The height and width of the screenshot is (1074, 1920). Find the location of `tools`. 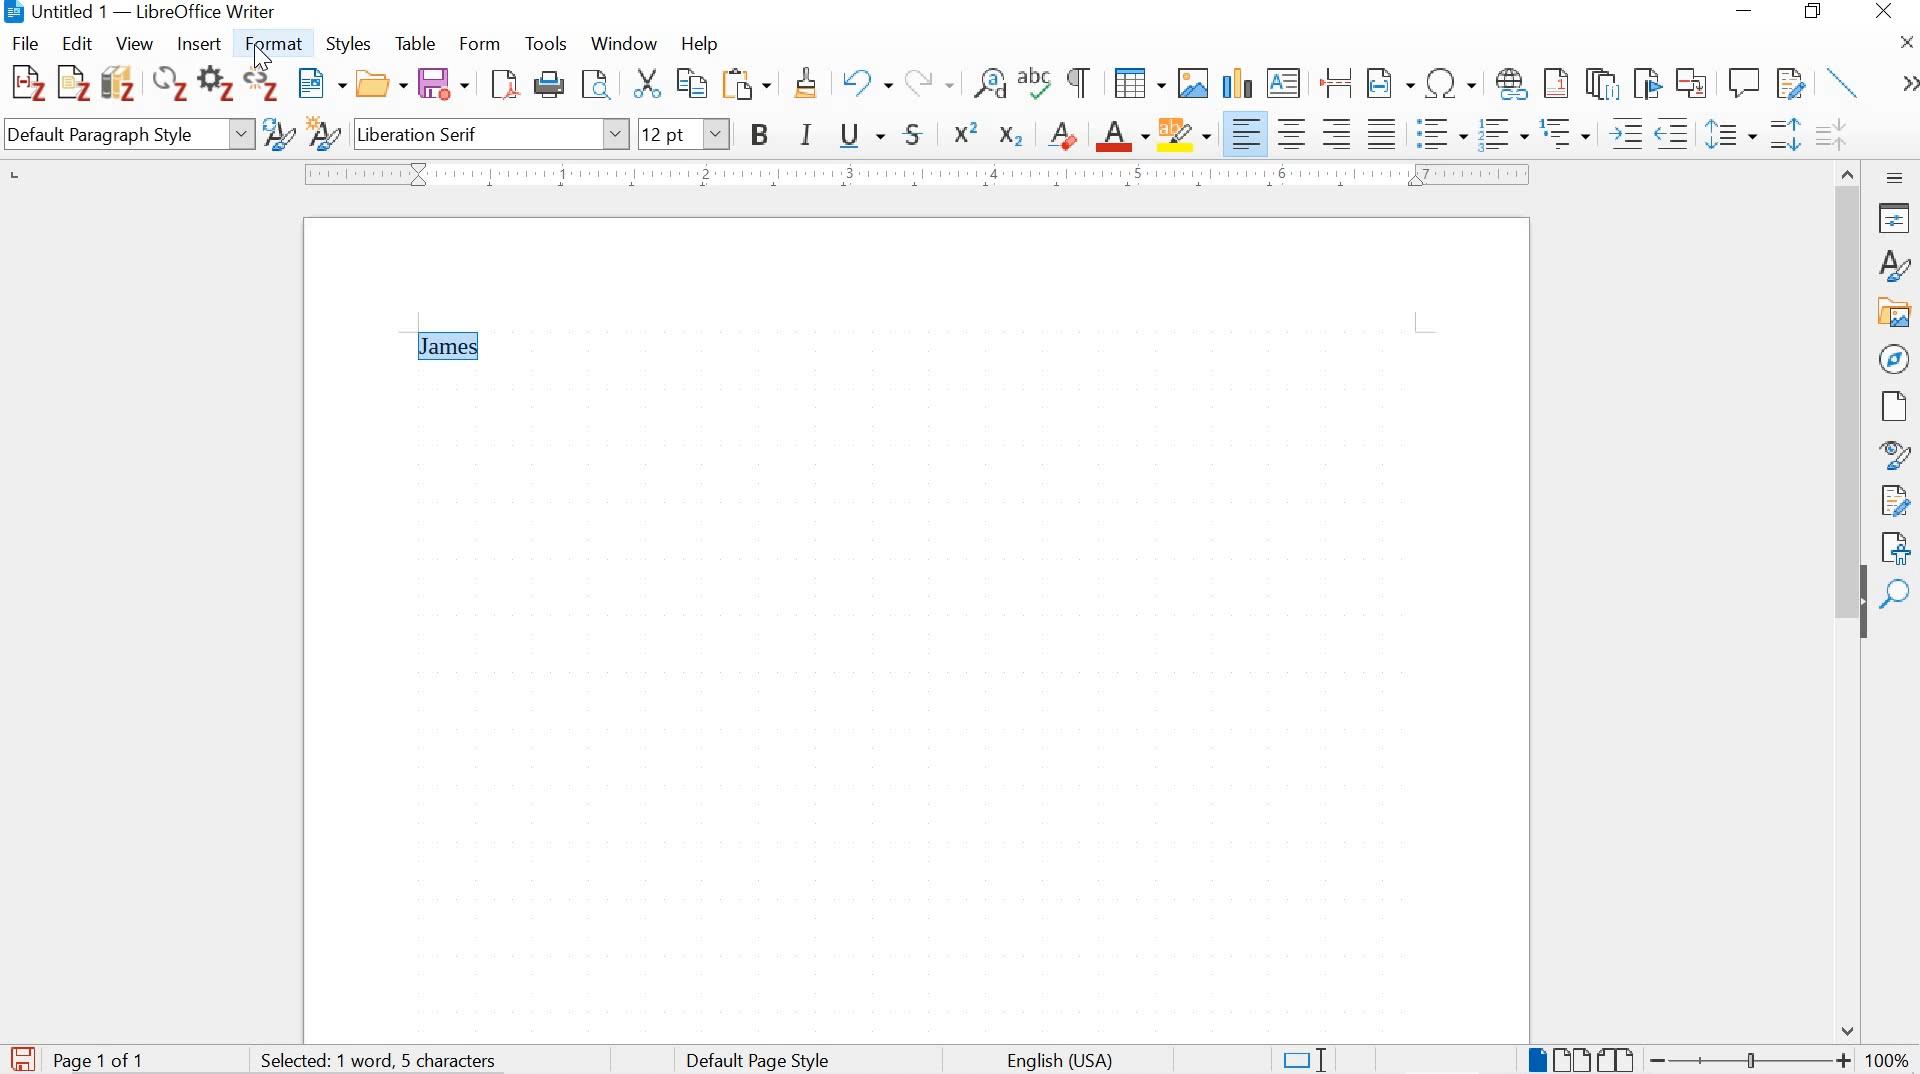

tools is located at coordinates (547, 44).